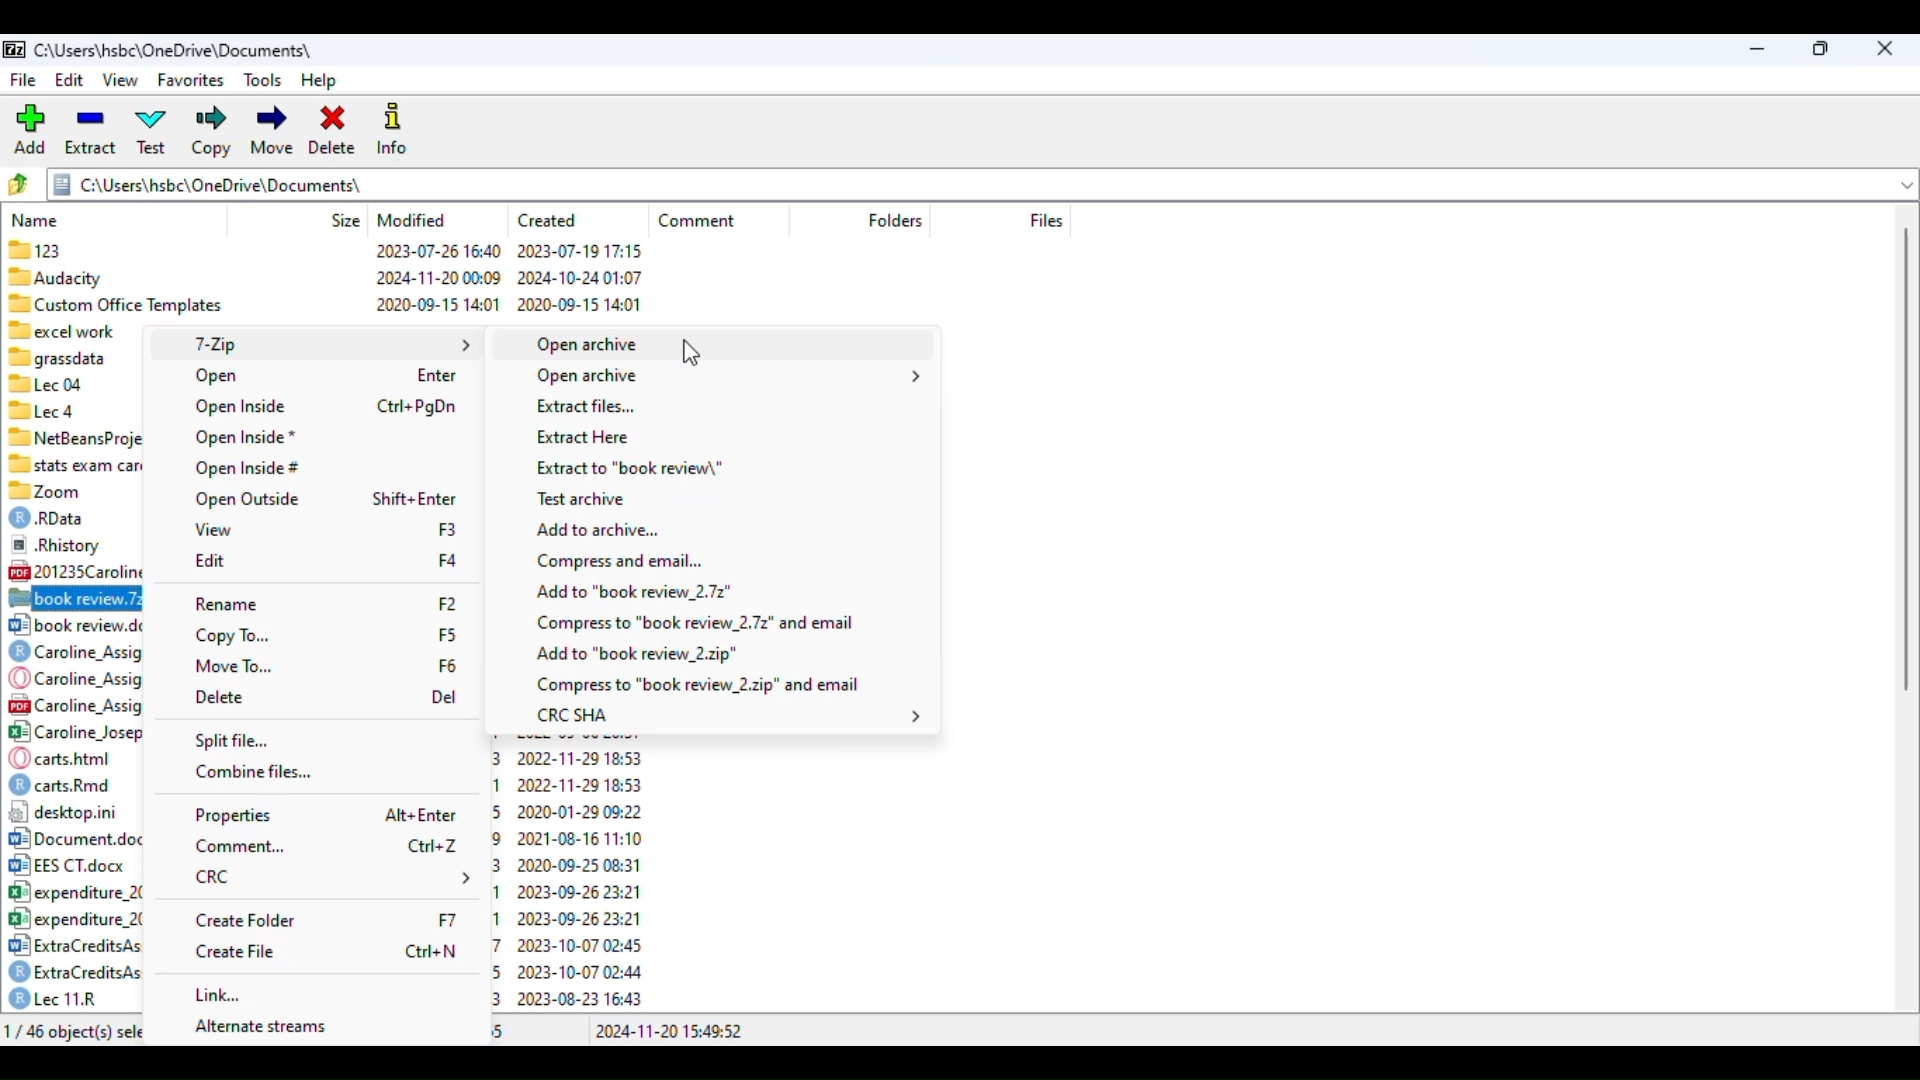 This screenshot has height=1080, width=1920. I want to click on ) cartsRmd 298 2022-12-06 19:01 2022-11-29 18:53, so click(76, 784).